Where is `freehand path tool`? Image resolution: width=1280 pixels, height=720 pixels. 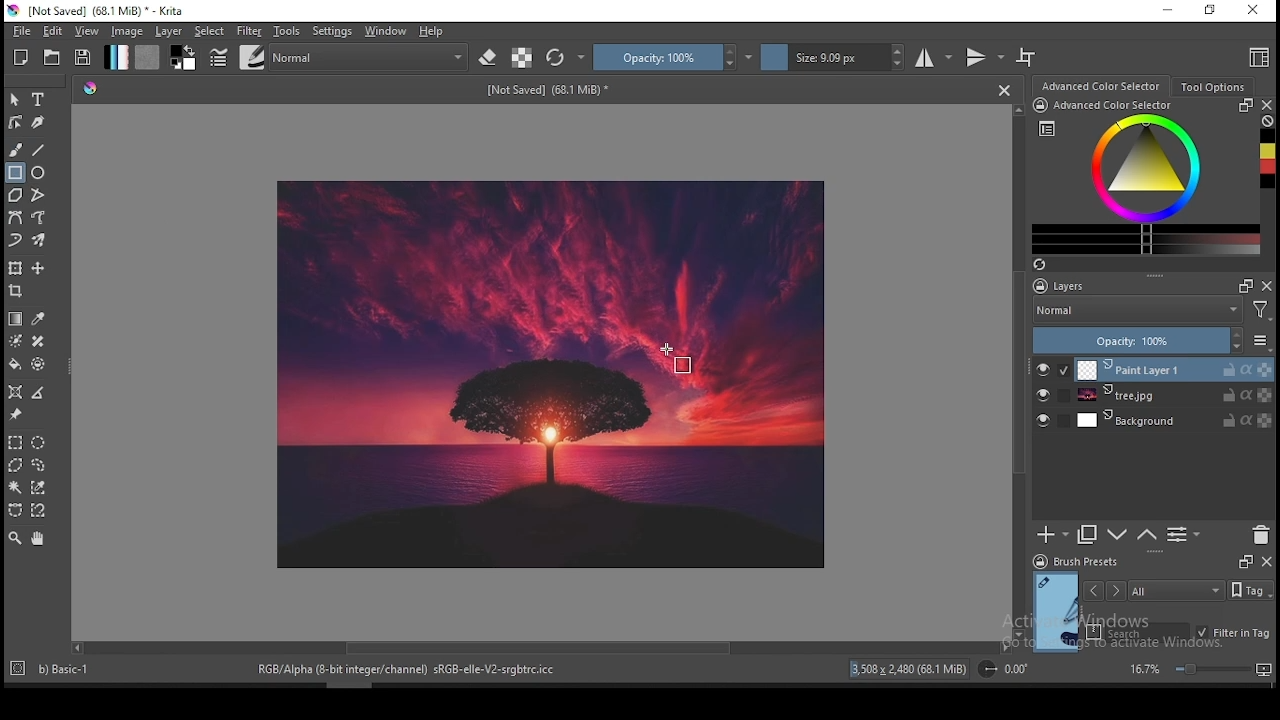
freehand path tool is located at coordinates (38, 218).